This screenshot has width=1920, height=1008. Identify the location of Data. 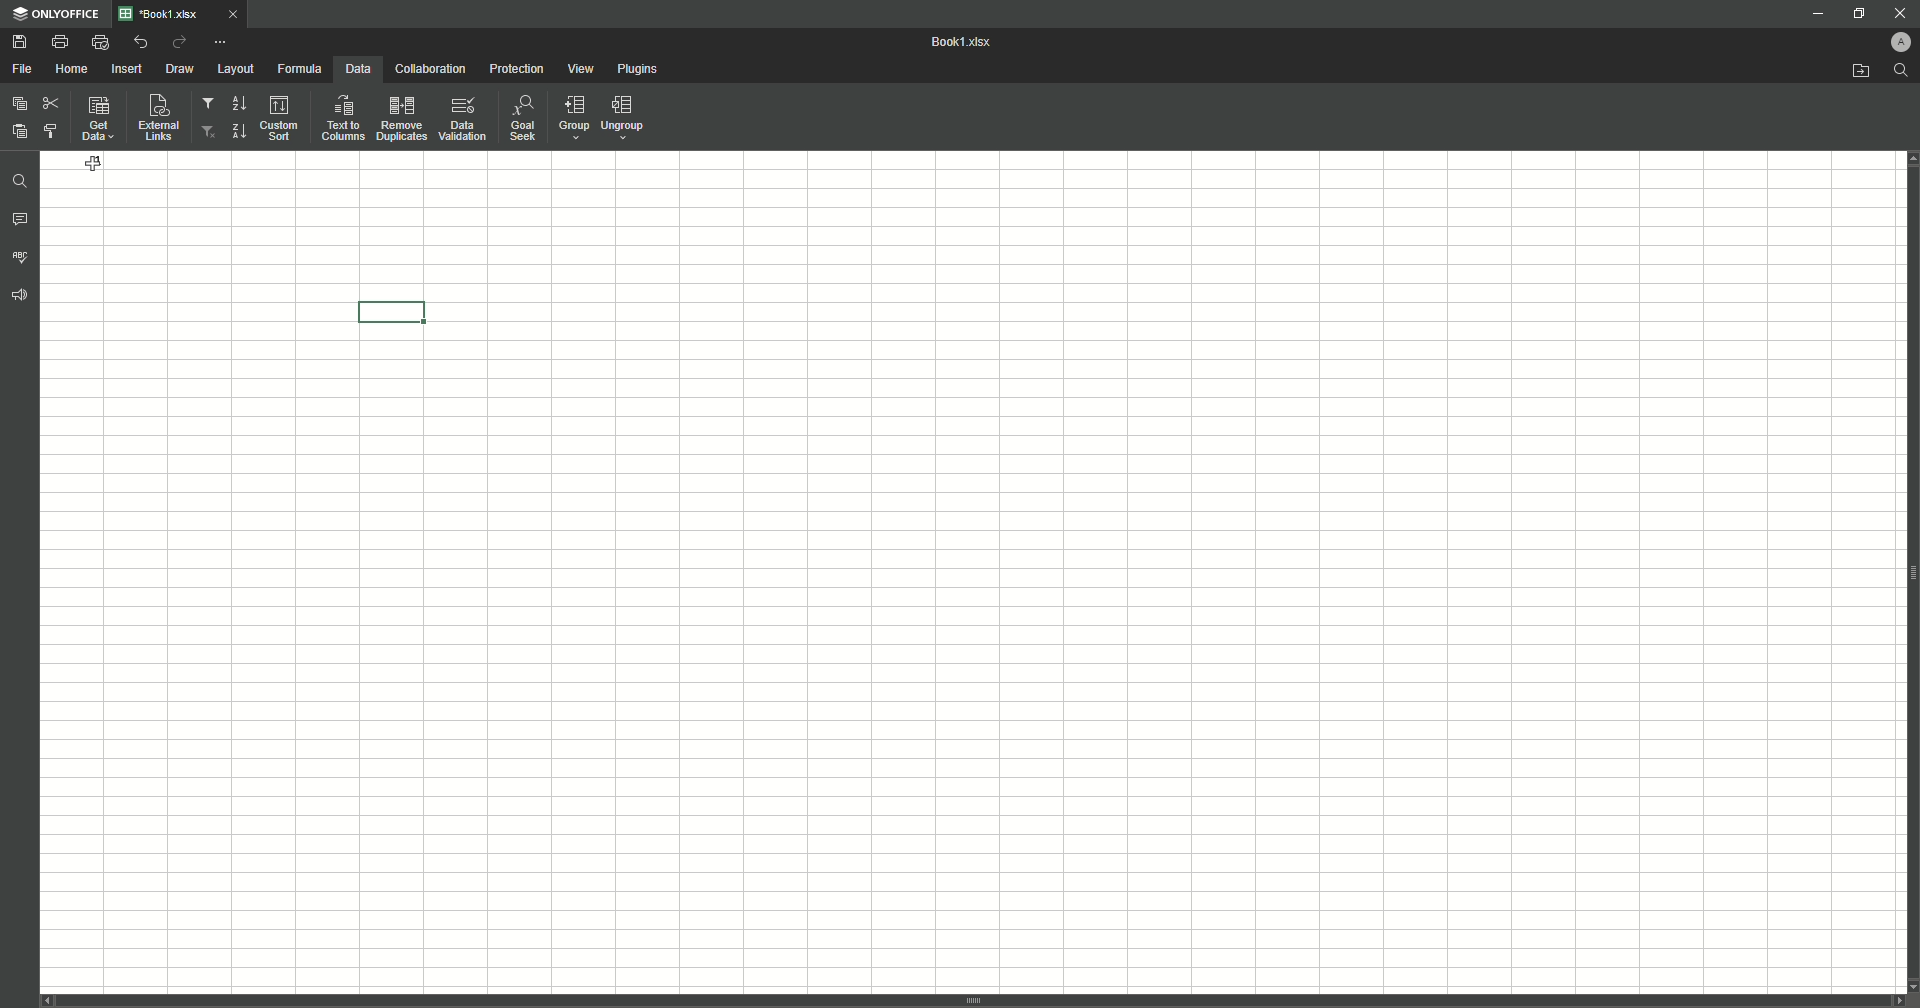
(356, 69).